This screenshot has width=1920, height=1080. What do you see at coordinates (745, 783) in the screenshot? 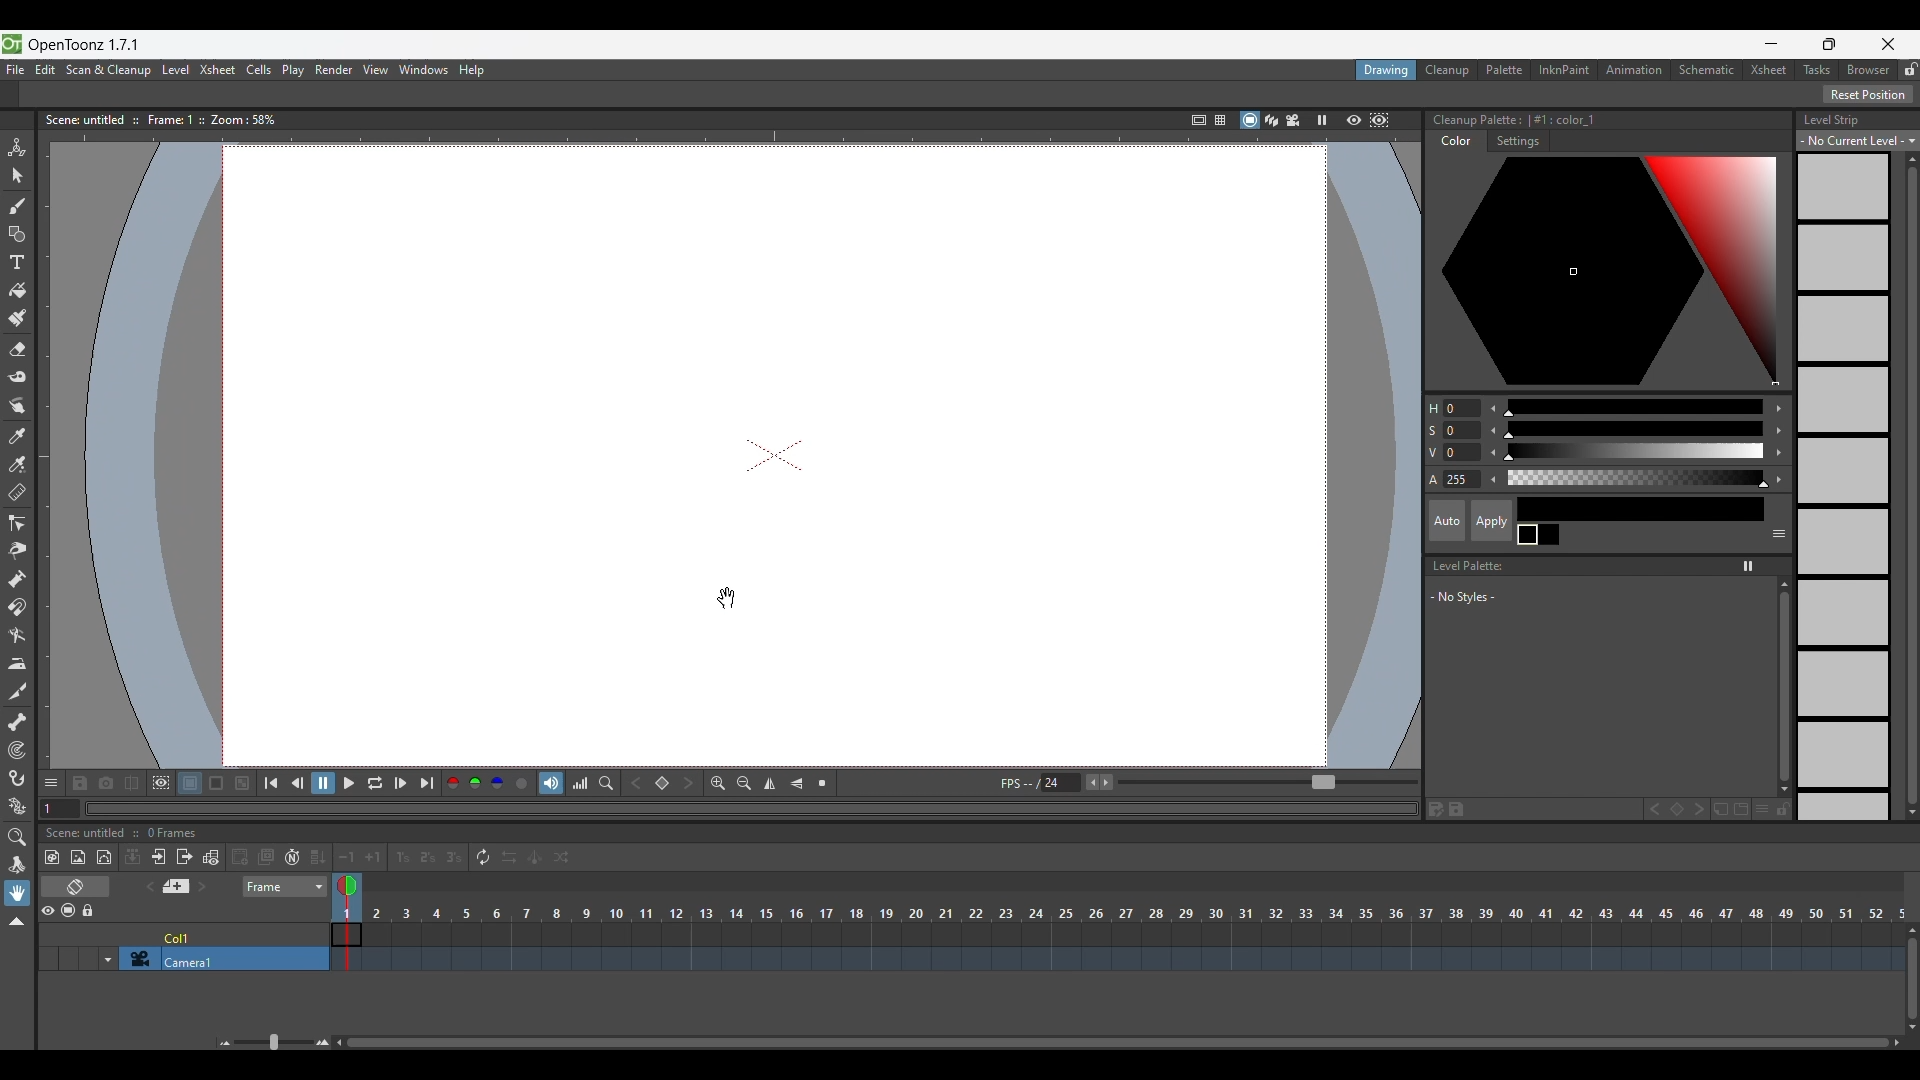
I see `Zoom out` at bounding box center [745, 783].